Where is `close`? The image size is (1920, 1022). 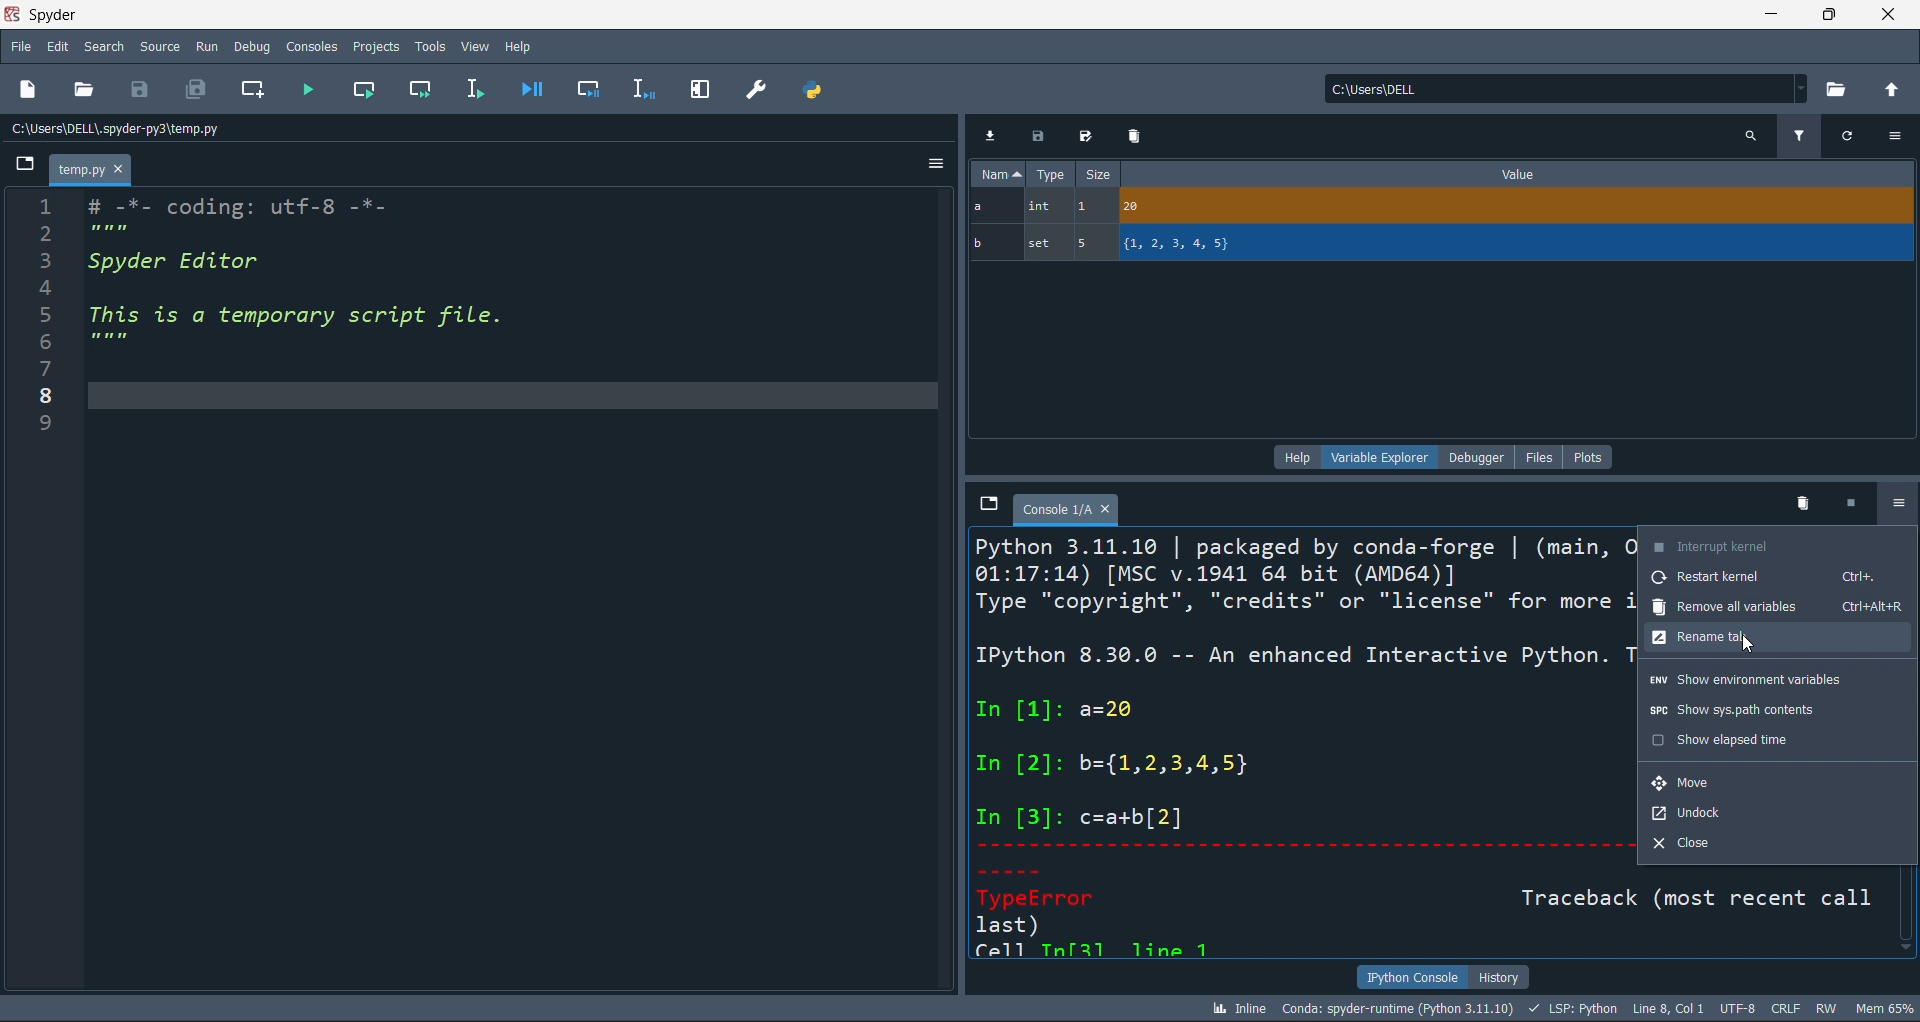 close is located at coordinates (1777, 847).